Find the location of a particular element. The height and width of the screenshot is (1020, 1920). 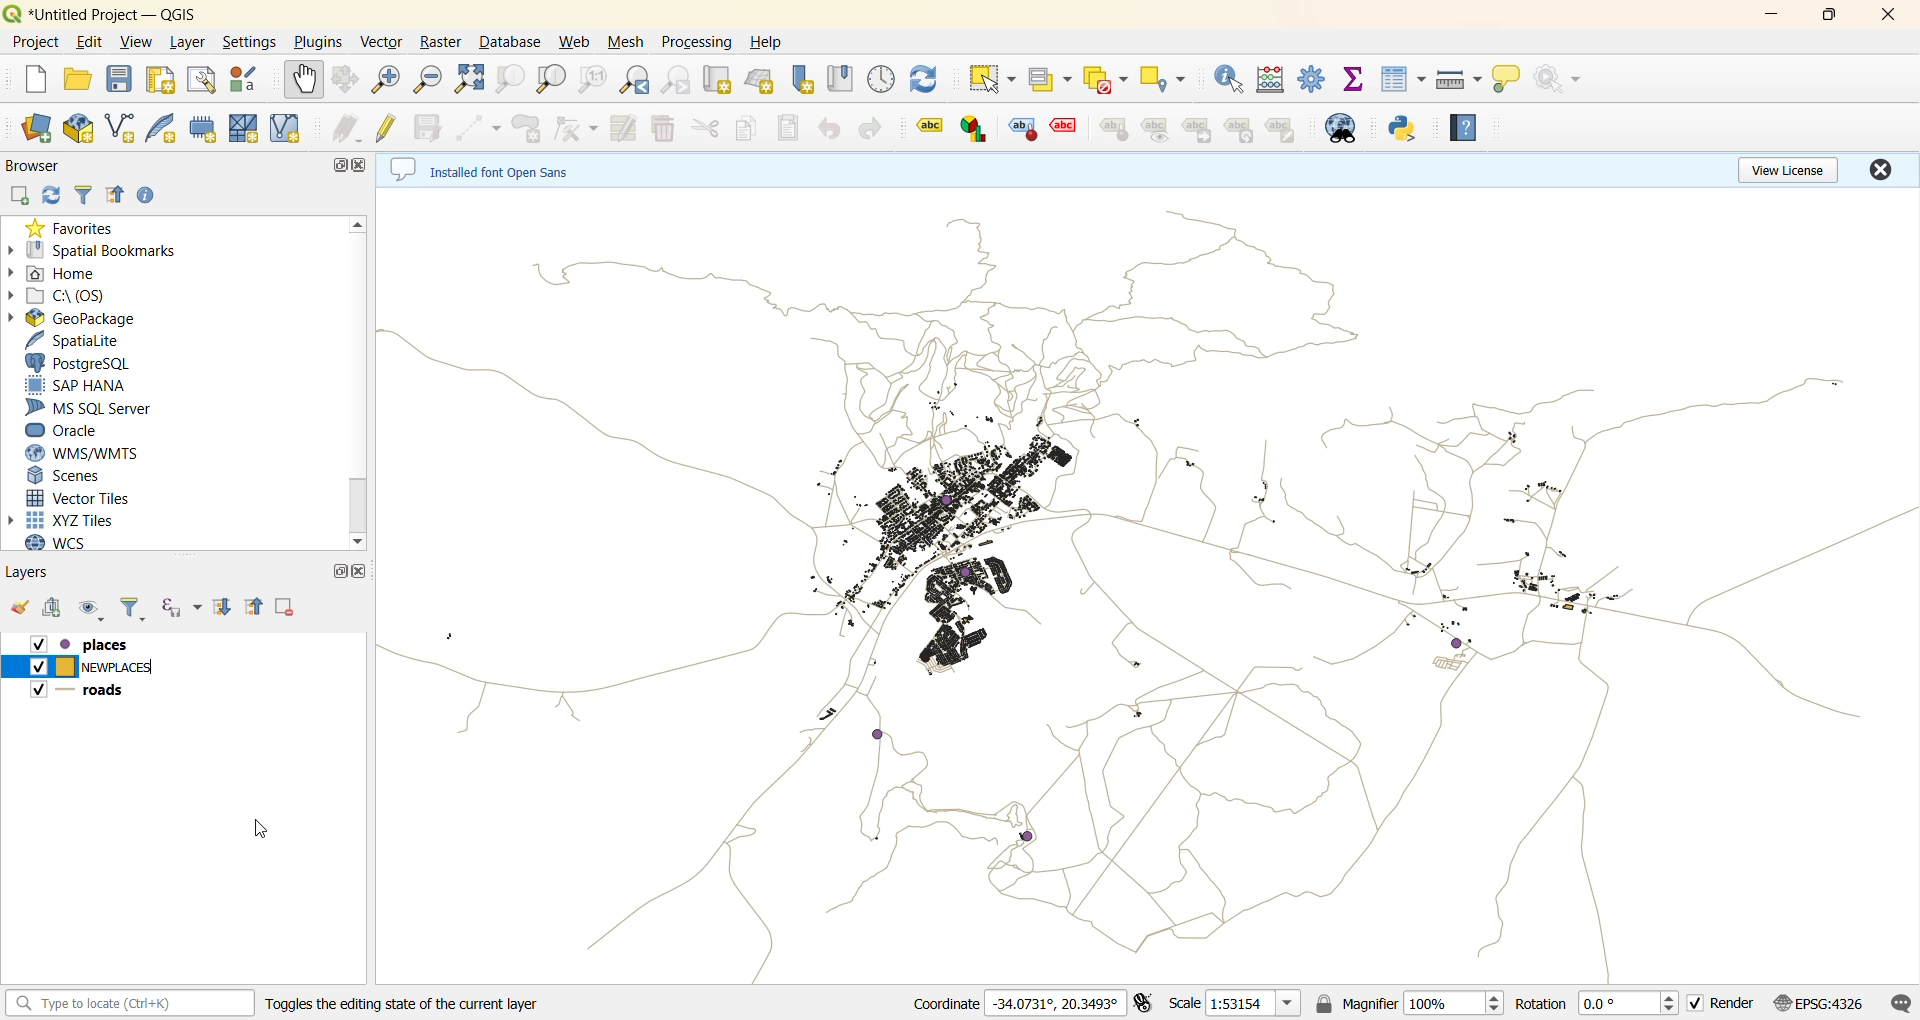

vertex tool is located at coordinates (580, 128).